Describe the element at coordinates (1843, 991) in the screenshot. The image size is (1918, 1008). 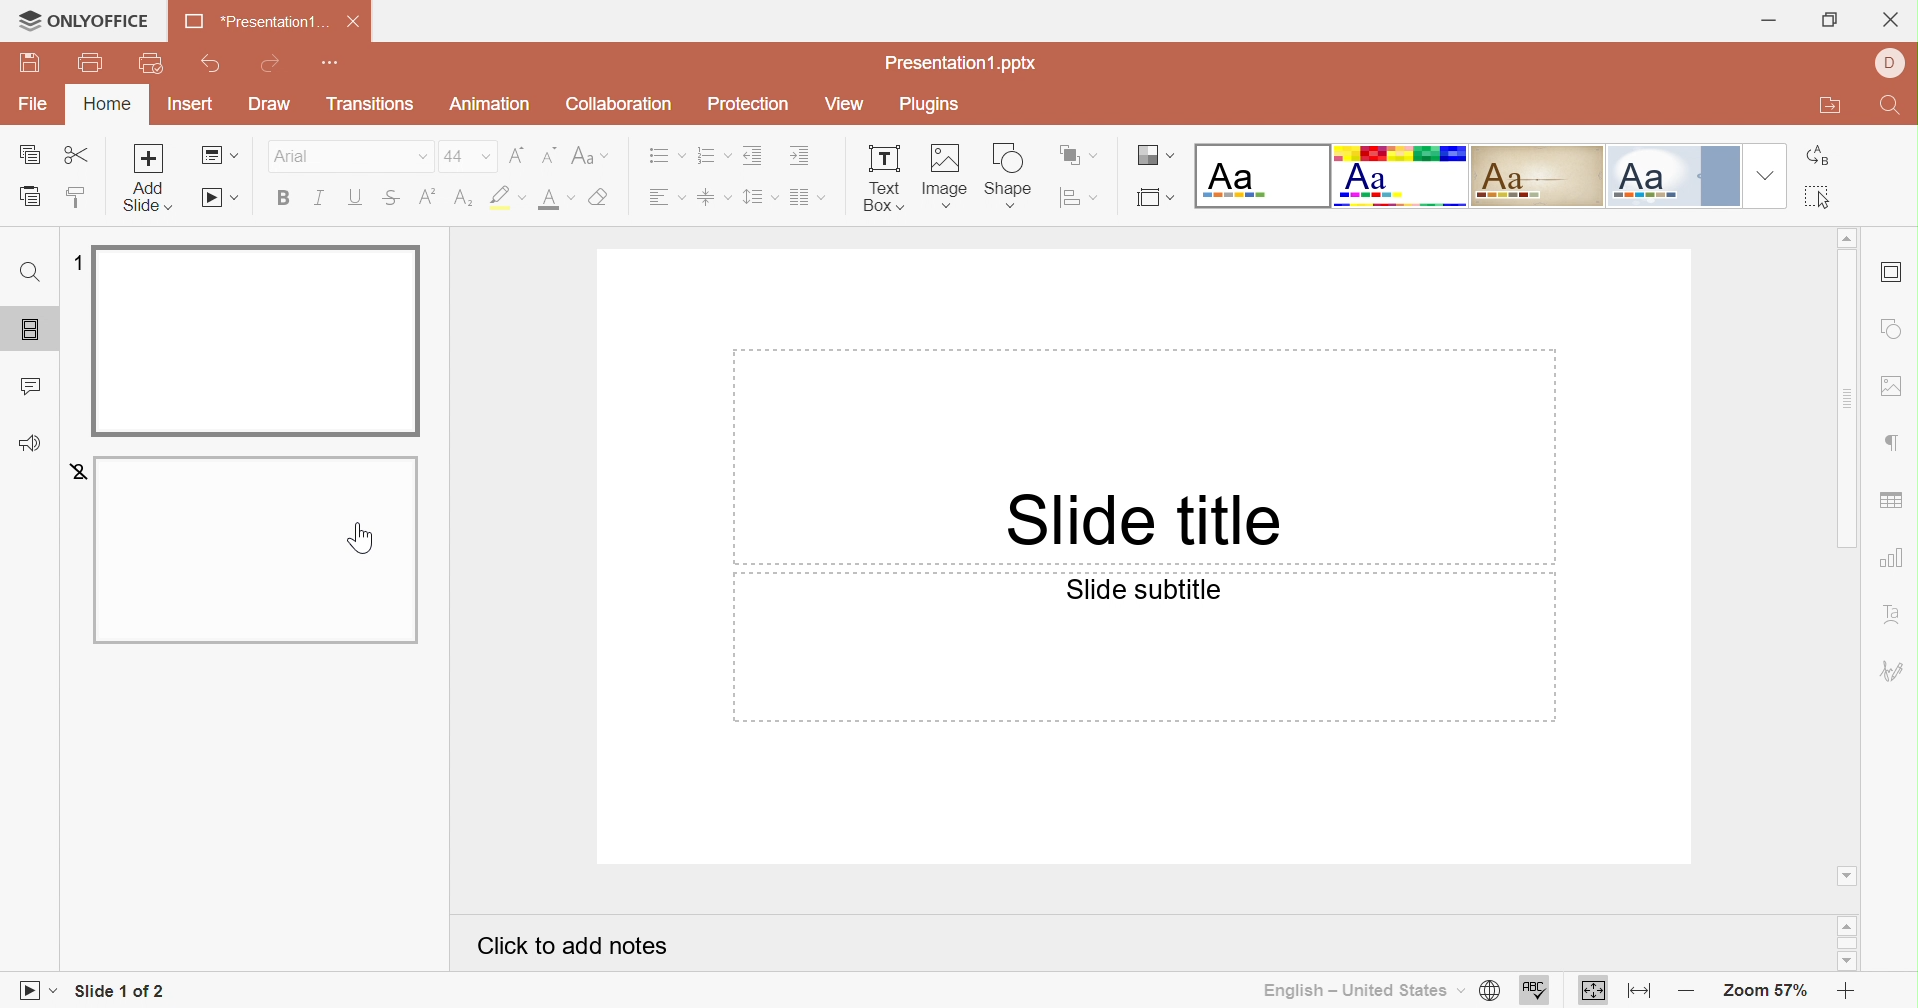
I see `Zoom in` at that location.